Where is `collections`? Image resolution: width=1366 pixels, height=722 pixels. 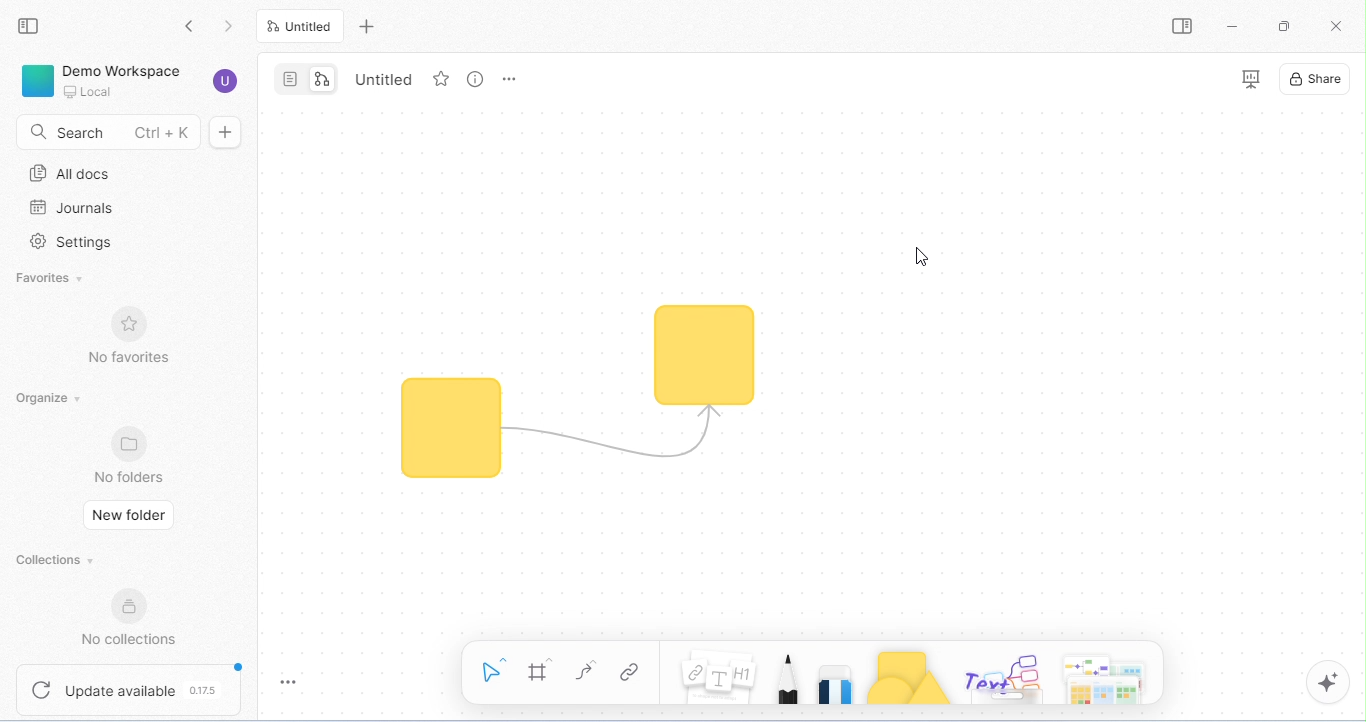 collections is located at coordinates (59, 561).